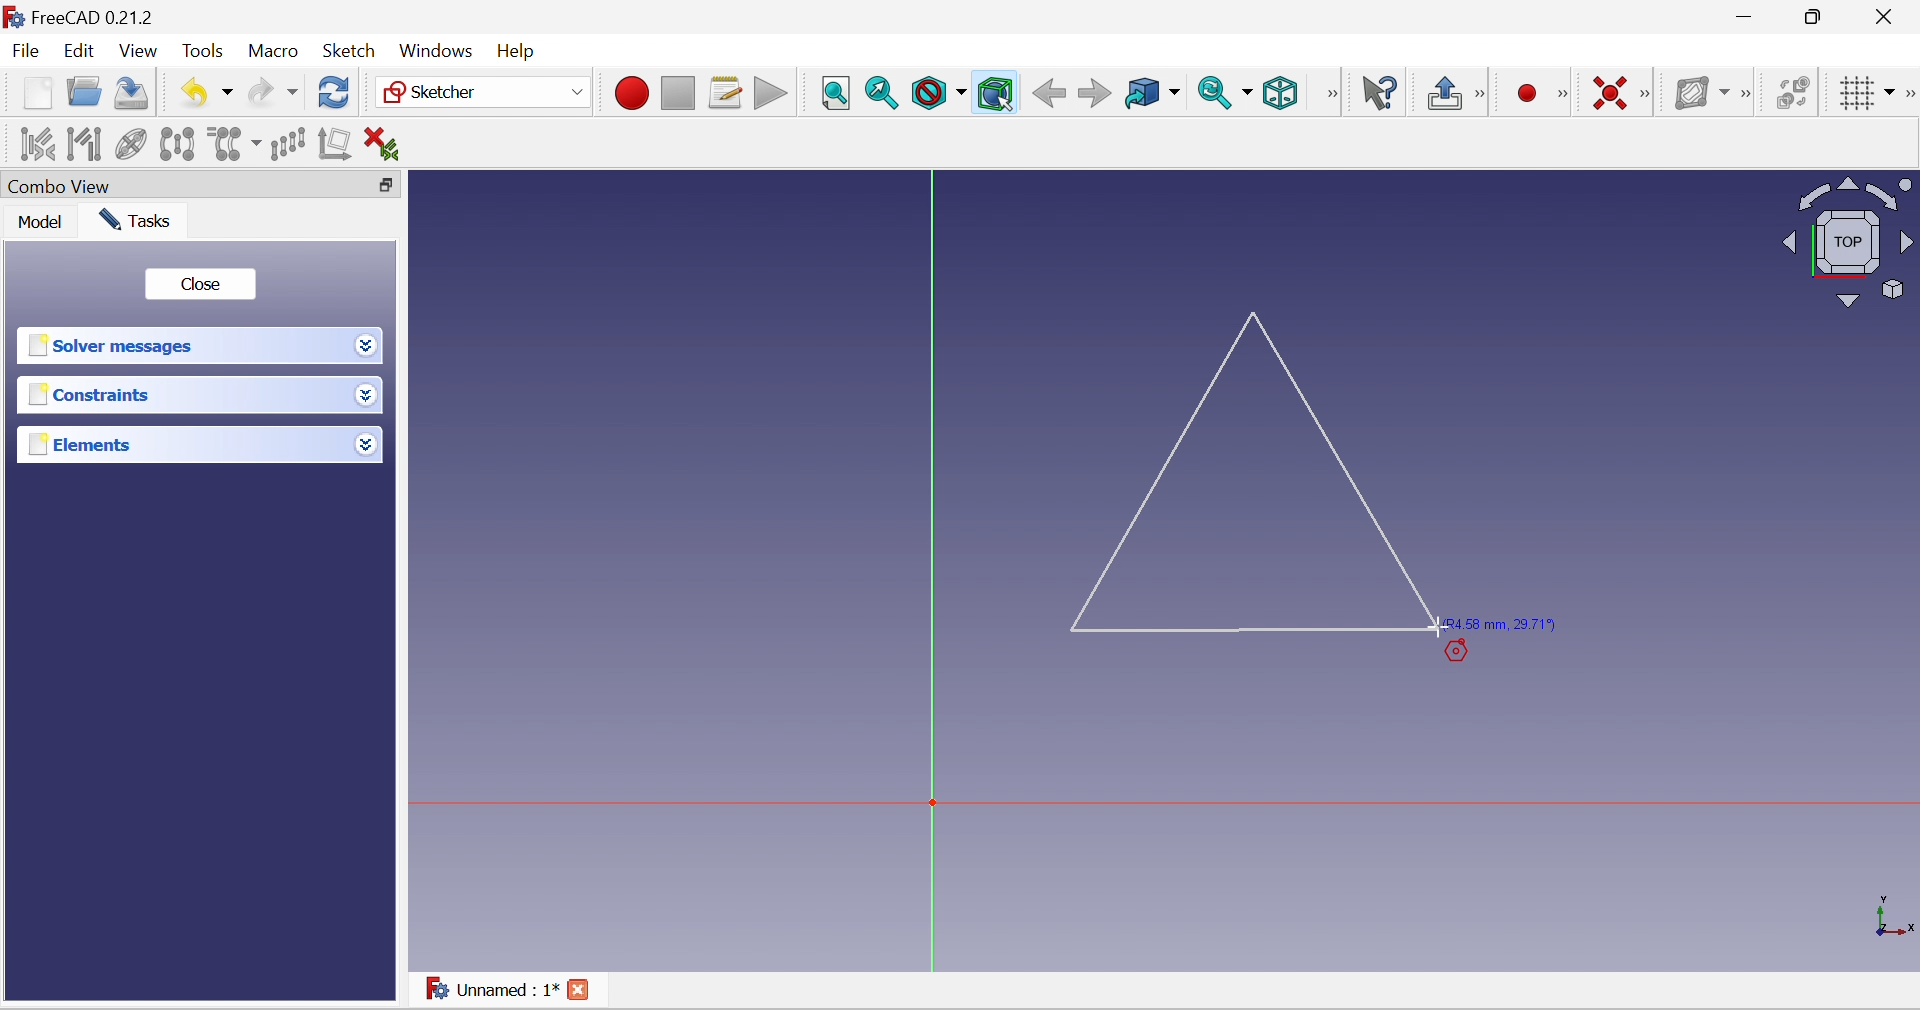  I want to click on Toggle grid, so click(1867, 93).